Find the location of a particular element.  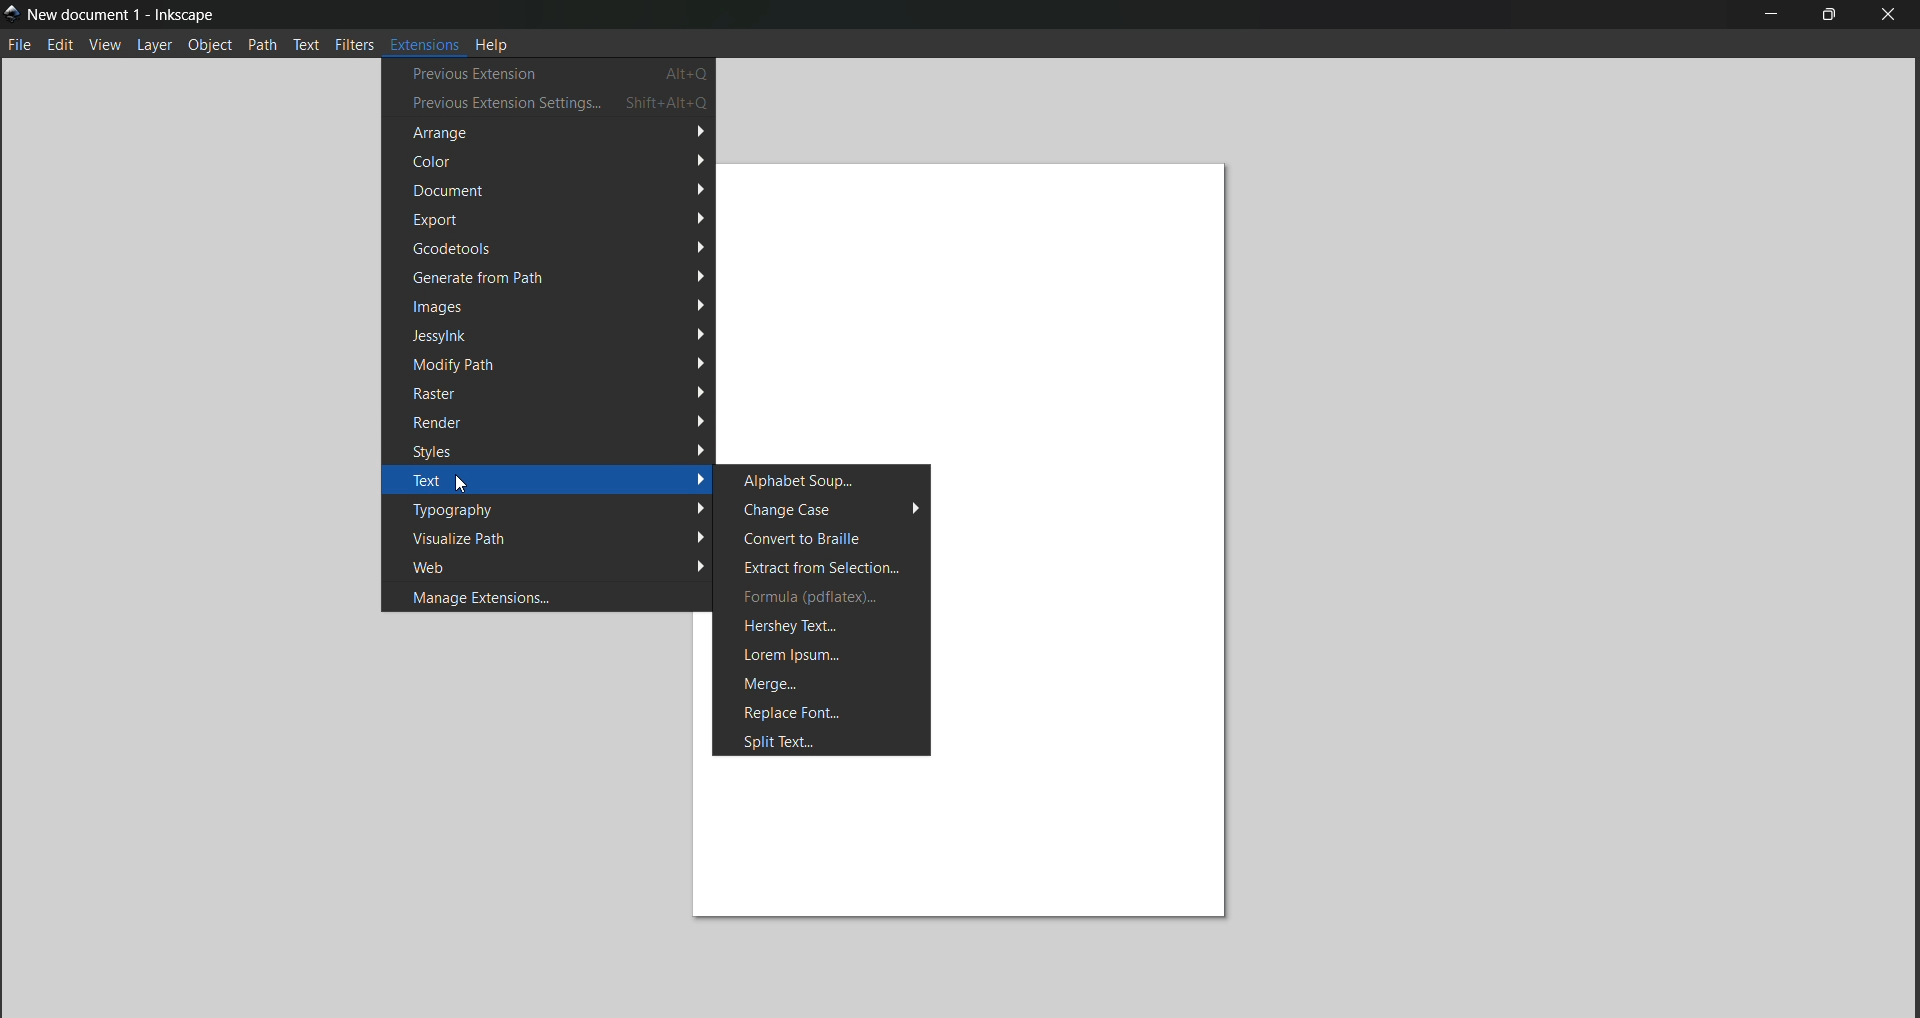

help is located at coordinates (494, 43).